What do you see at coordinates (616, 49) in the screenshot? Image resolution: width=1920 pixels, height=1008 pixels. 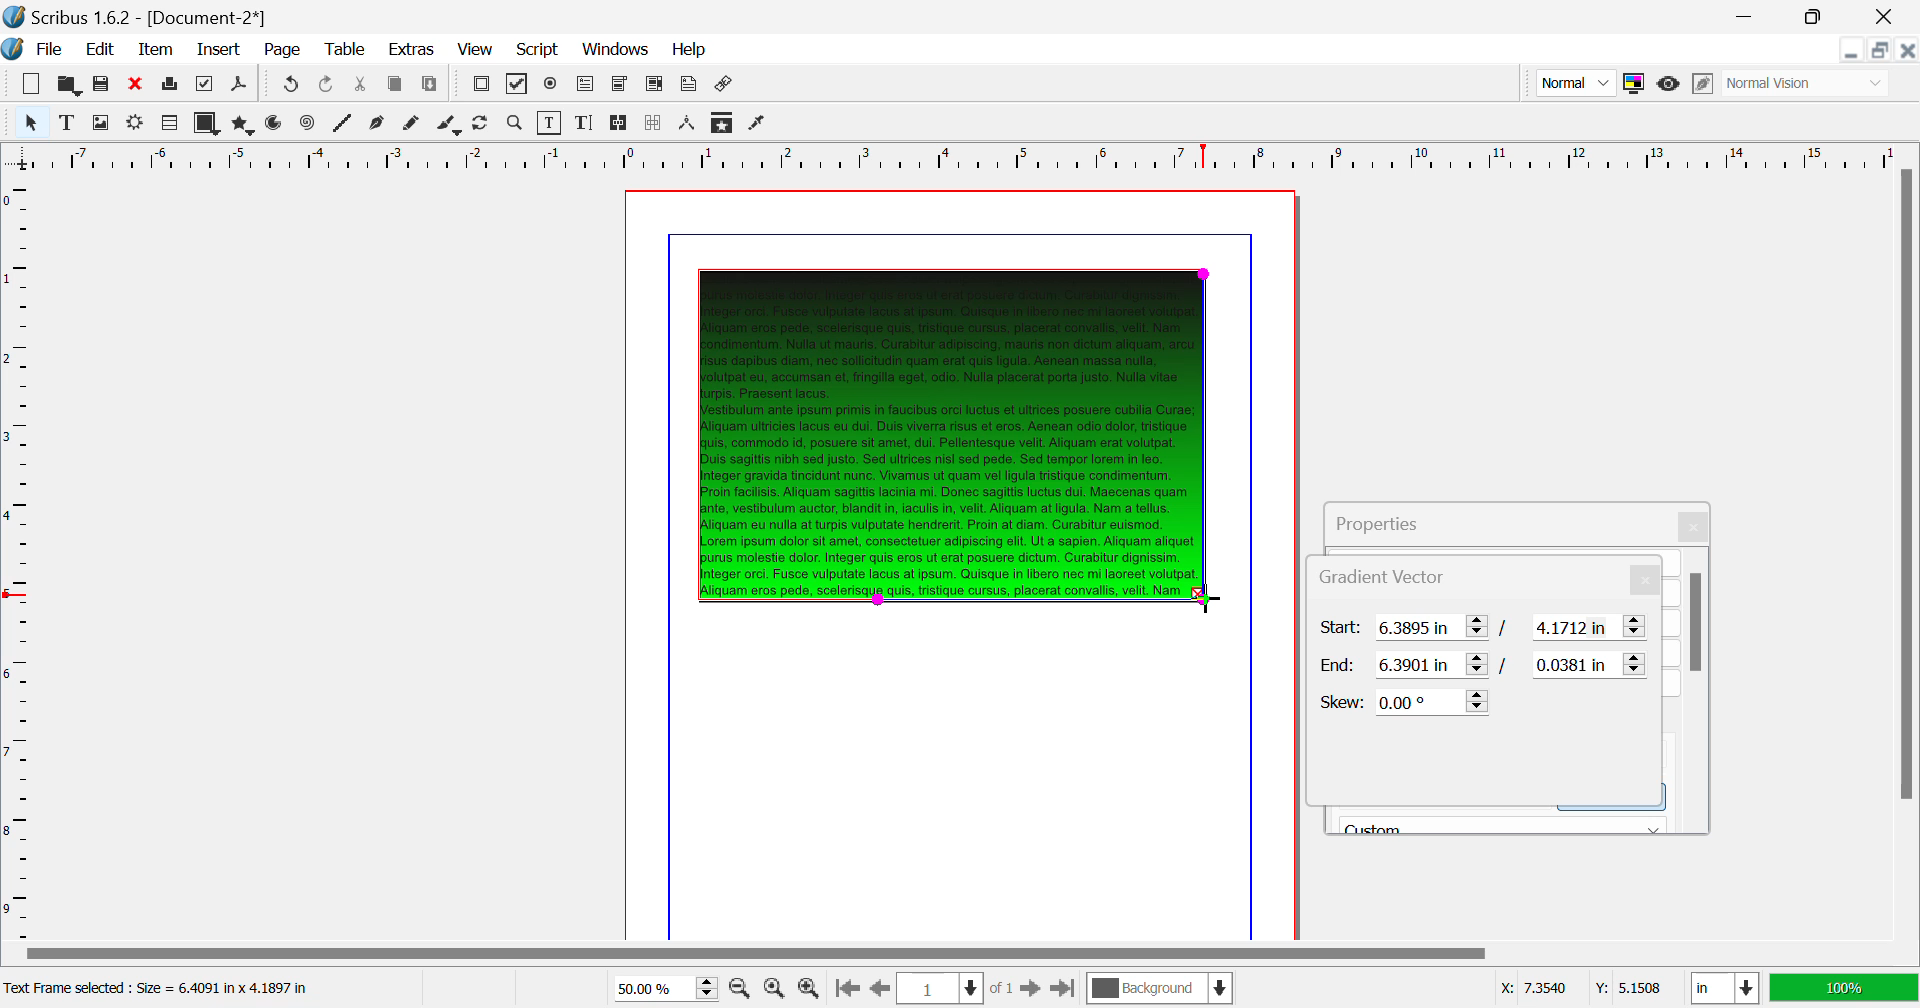 I see `Windows` at bounding box center [616, 49].